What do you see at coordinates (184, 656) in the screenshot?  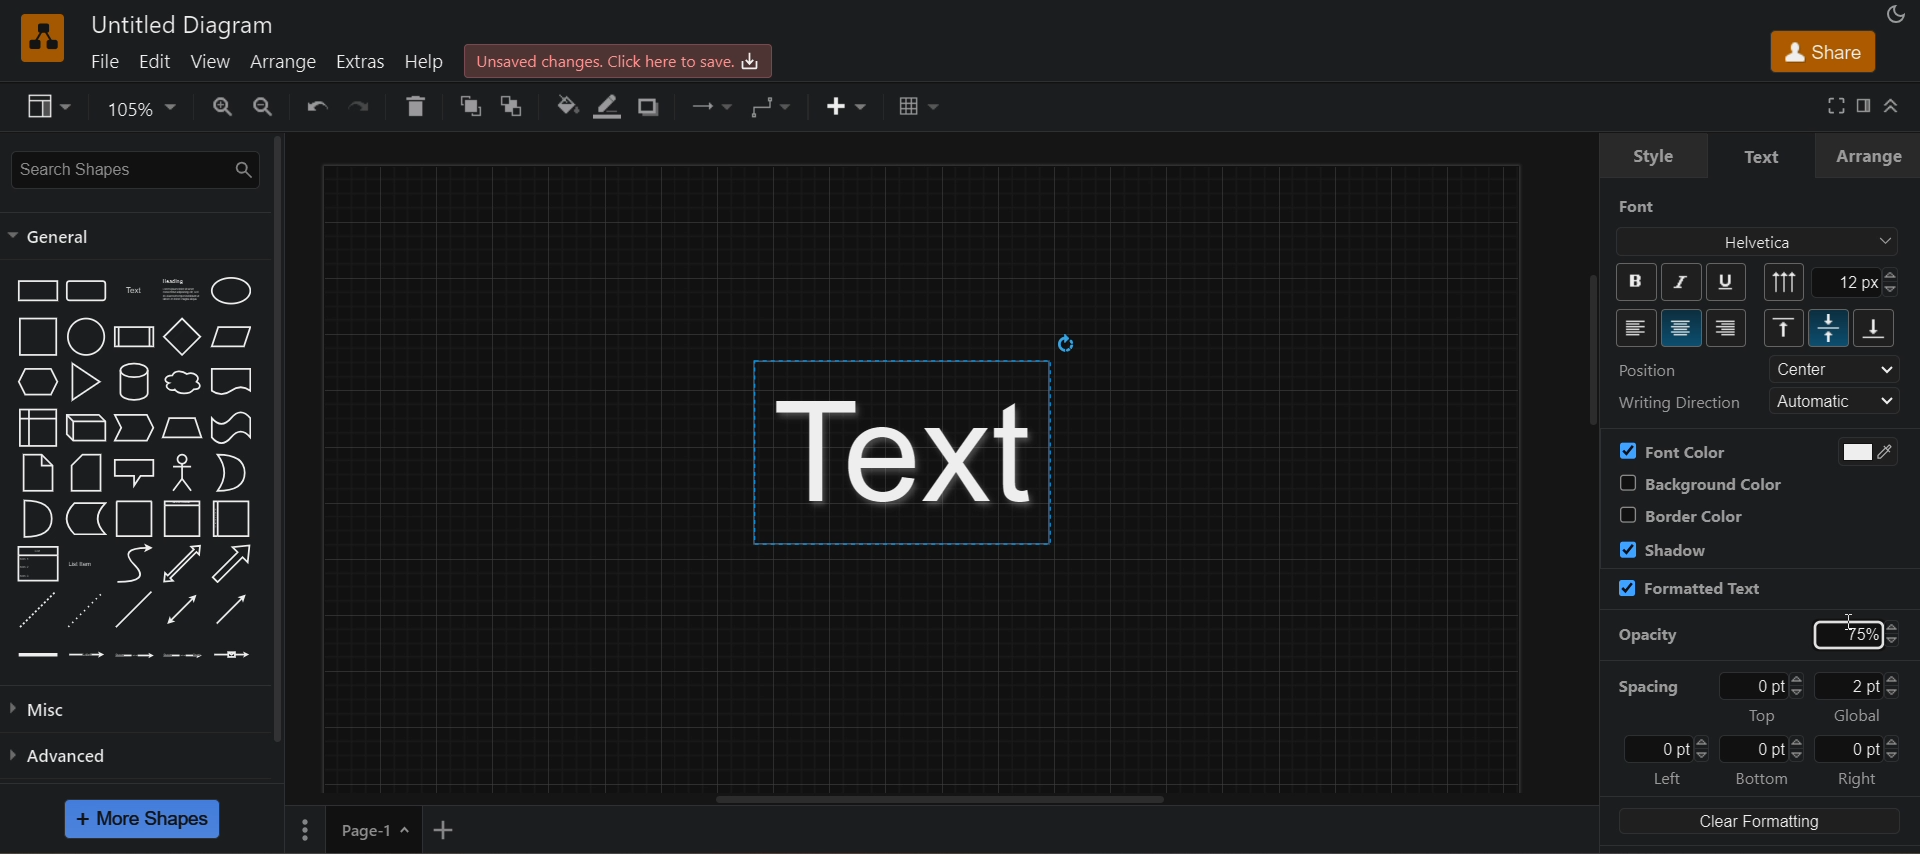 I see `connector with 3 labels` at bounding box center [184, 656].